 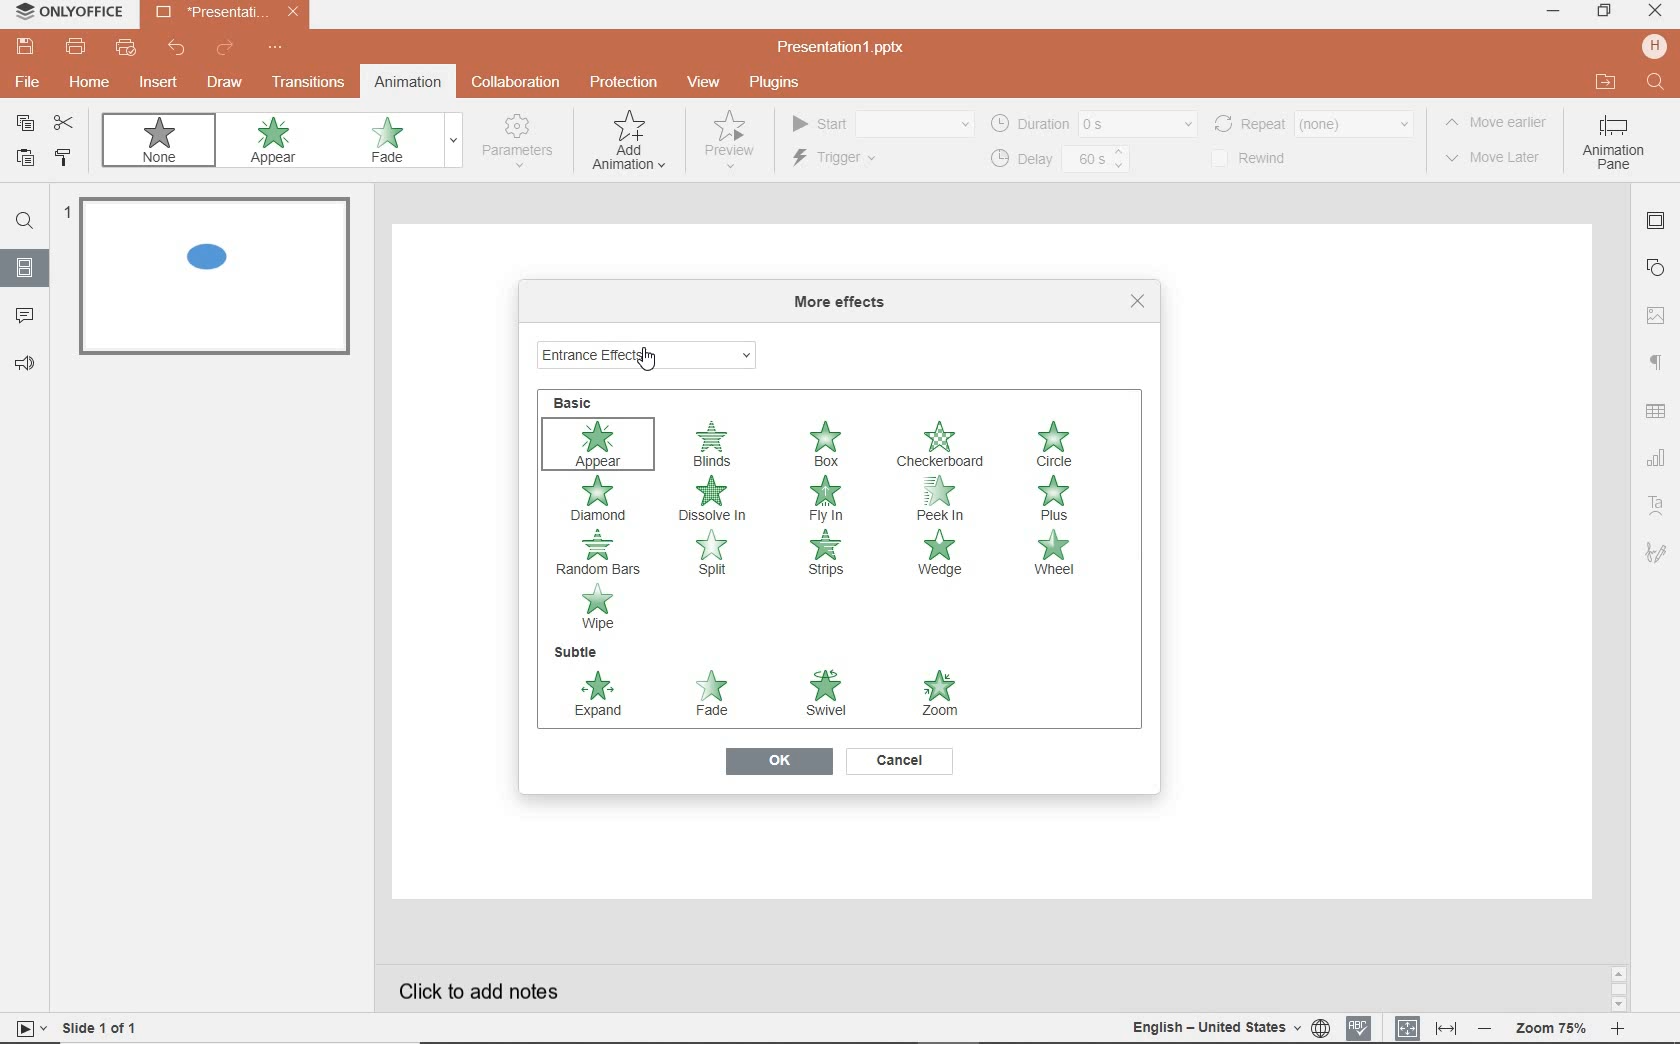 I want to click on undo, so click(x=178, y=51).